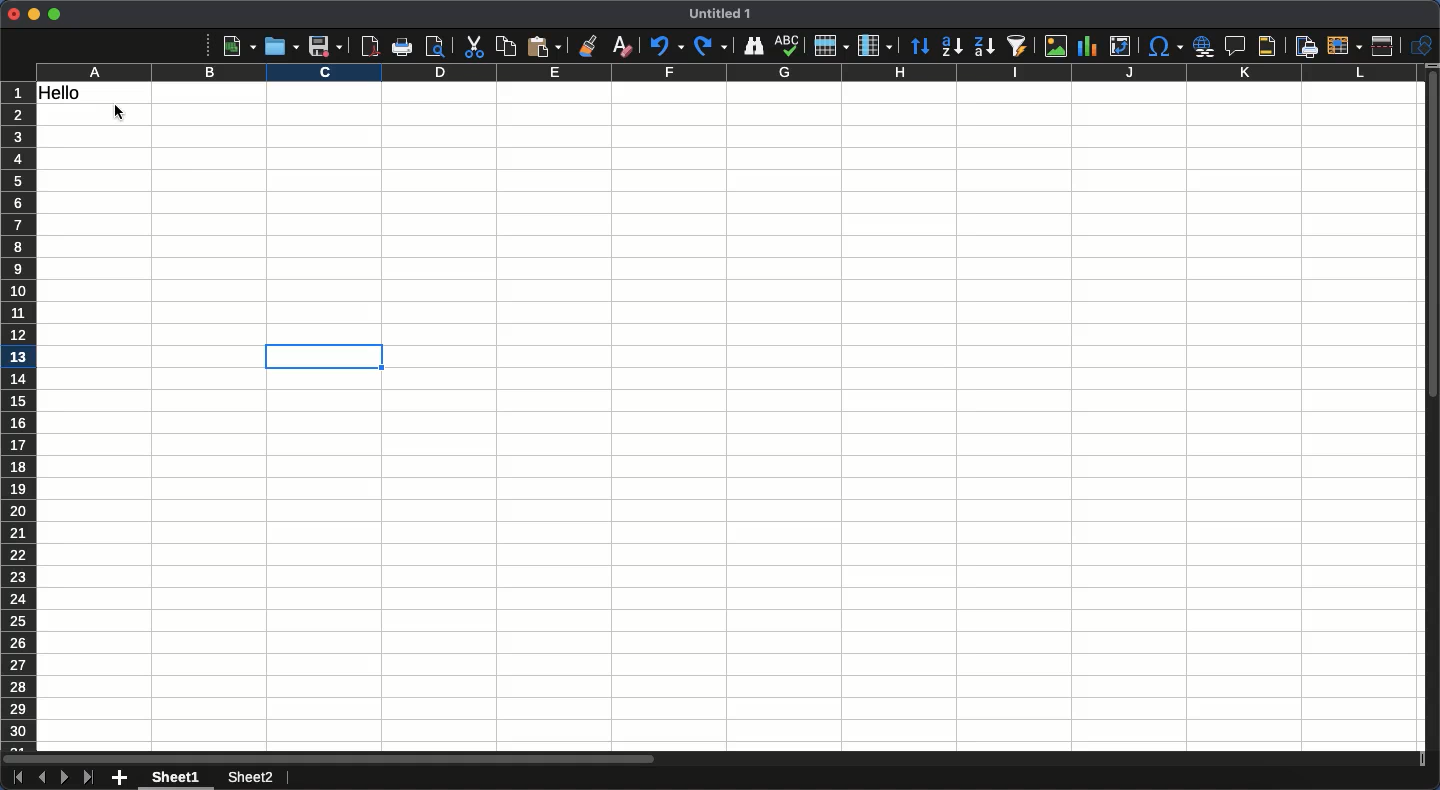 Image resolution: width=1440 pixels, height=790 pixels. Describe the element at coordinates (369, 46) in the screenshot. I see `Export as PDF` at that location.